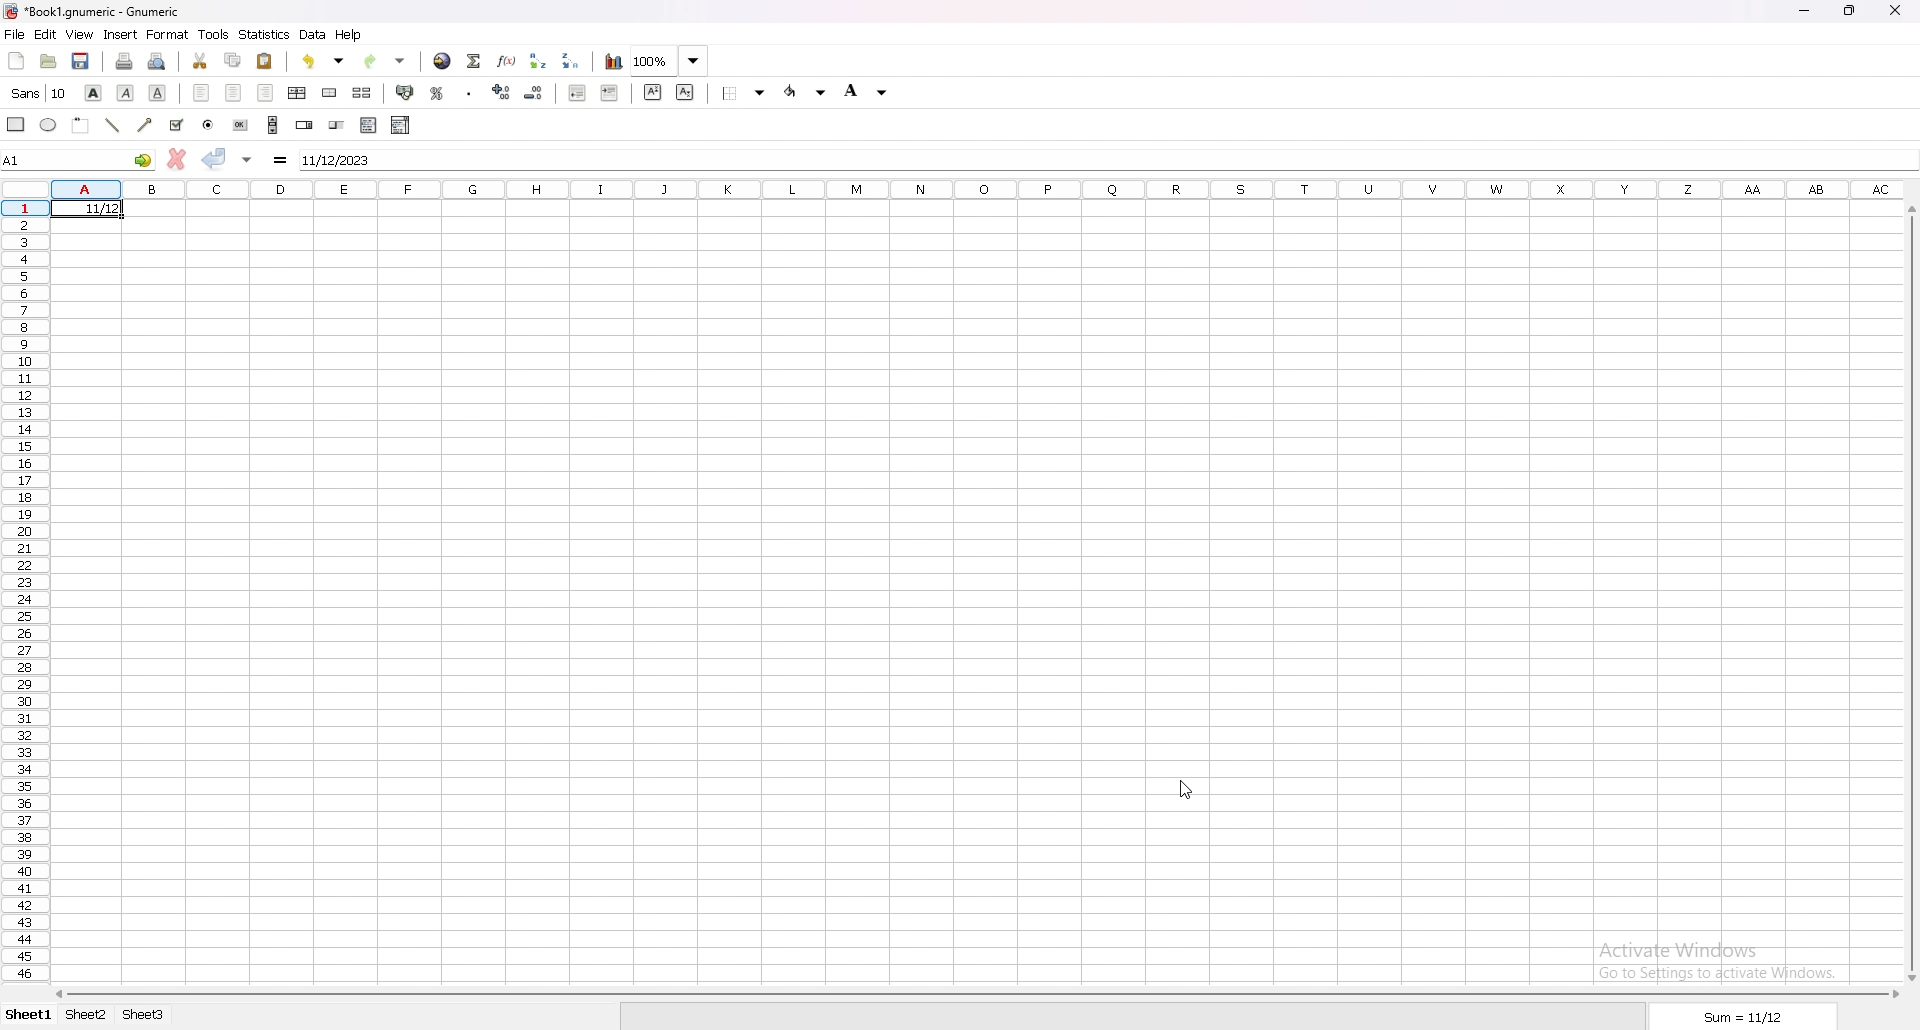  Describe the element at coordinates (806, 92) in the screenshot. I see `foreground` at that location.